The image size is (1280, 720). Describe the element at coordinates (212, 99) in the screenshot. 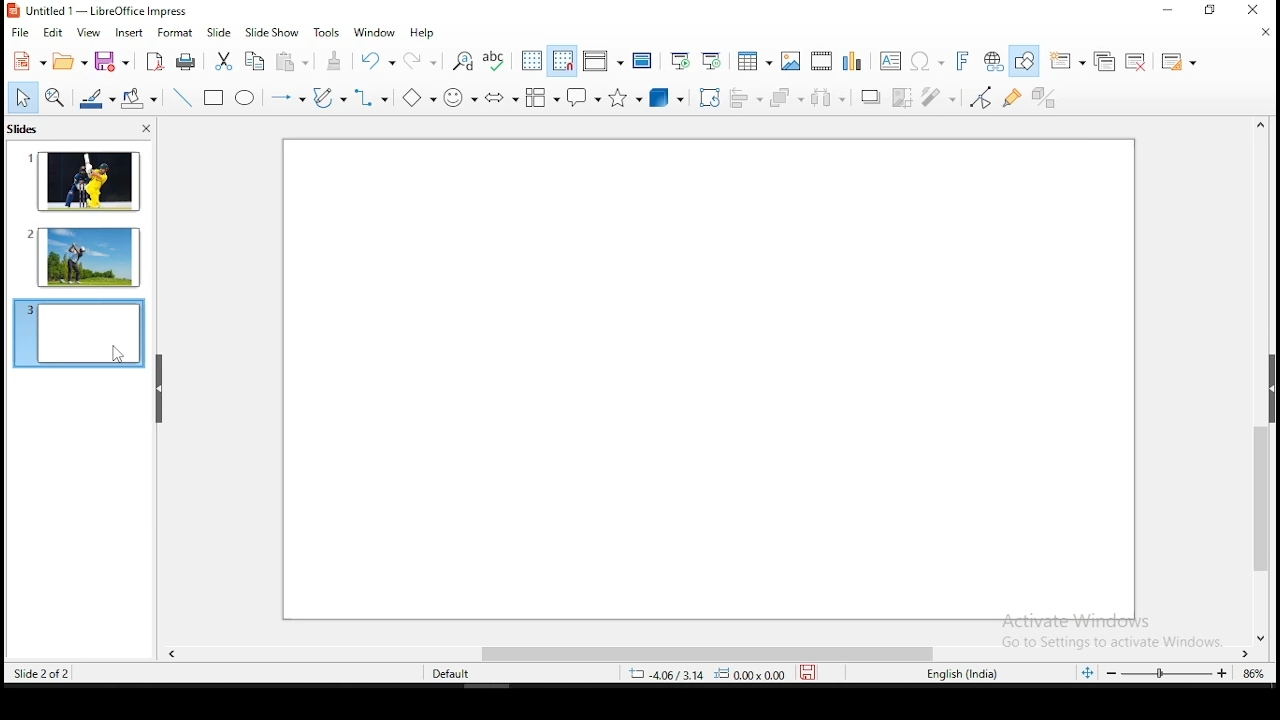

I see `rectangle tool` at that location.